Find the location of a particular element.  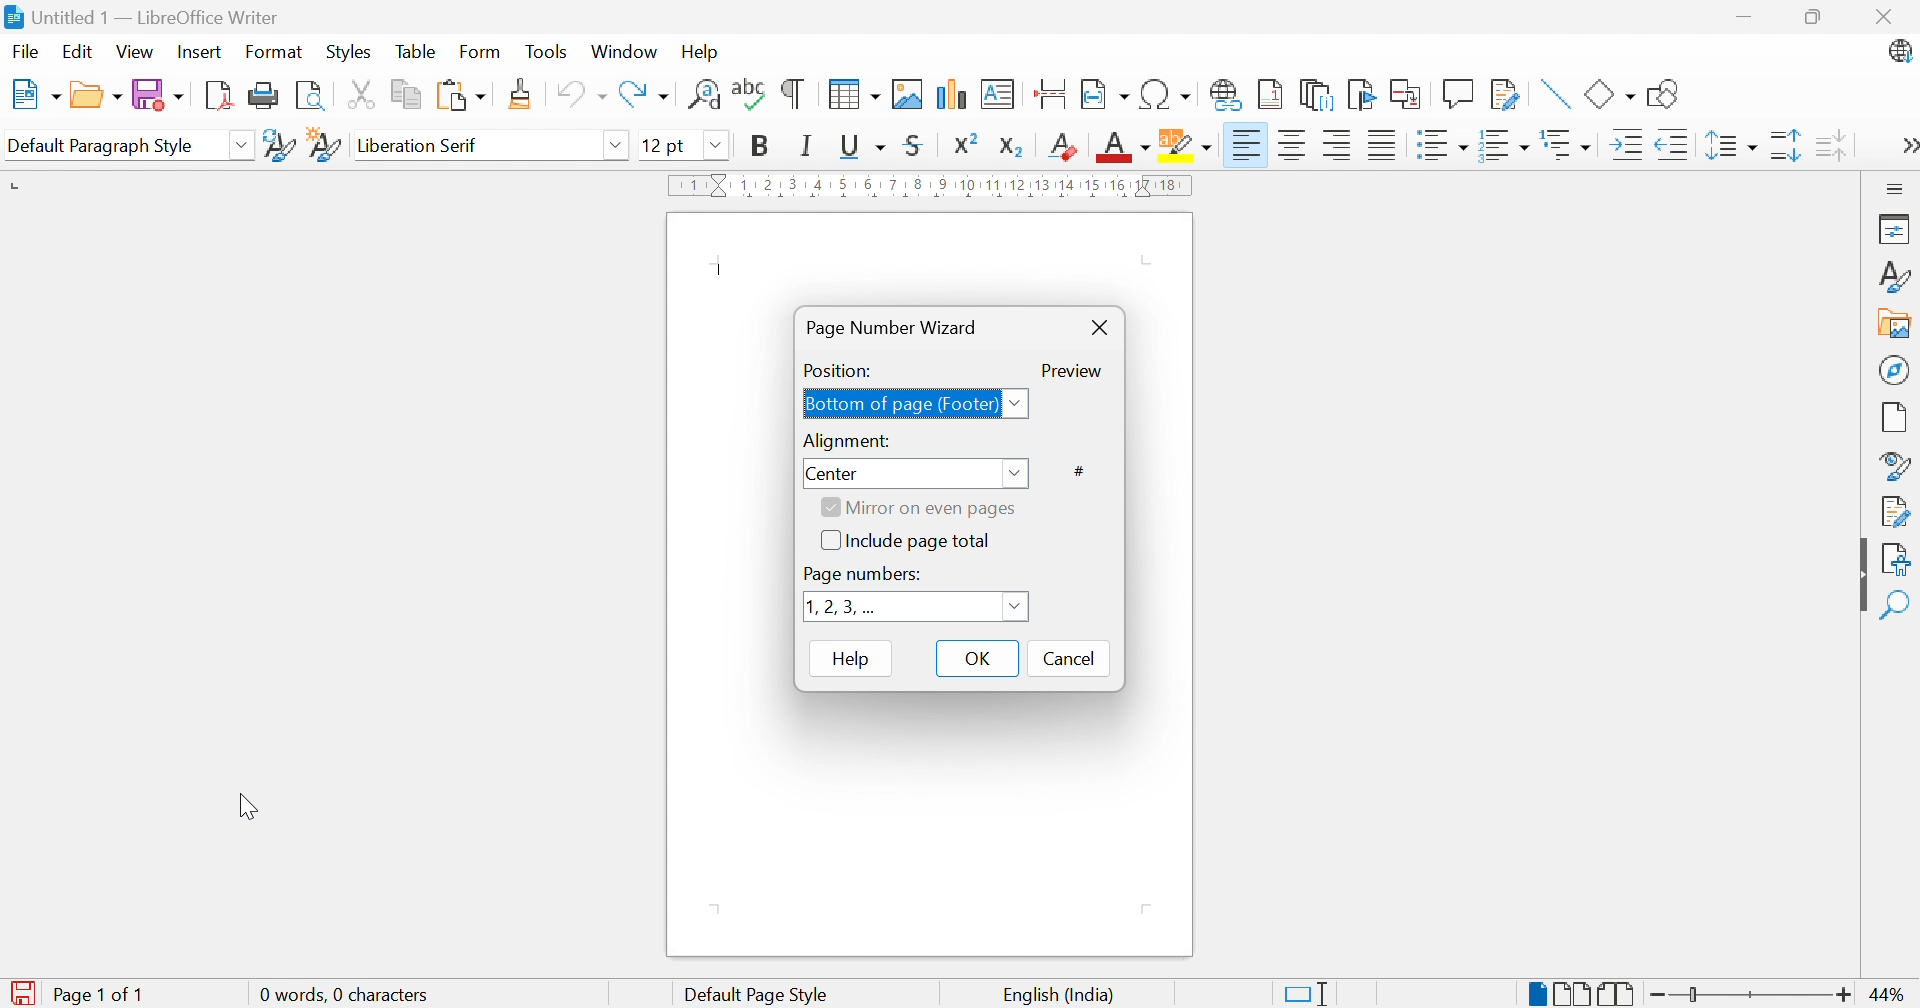

Increase indent is located at coordinates (1621, 149).